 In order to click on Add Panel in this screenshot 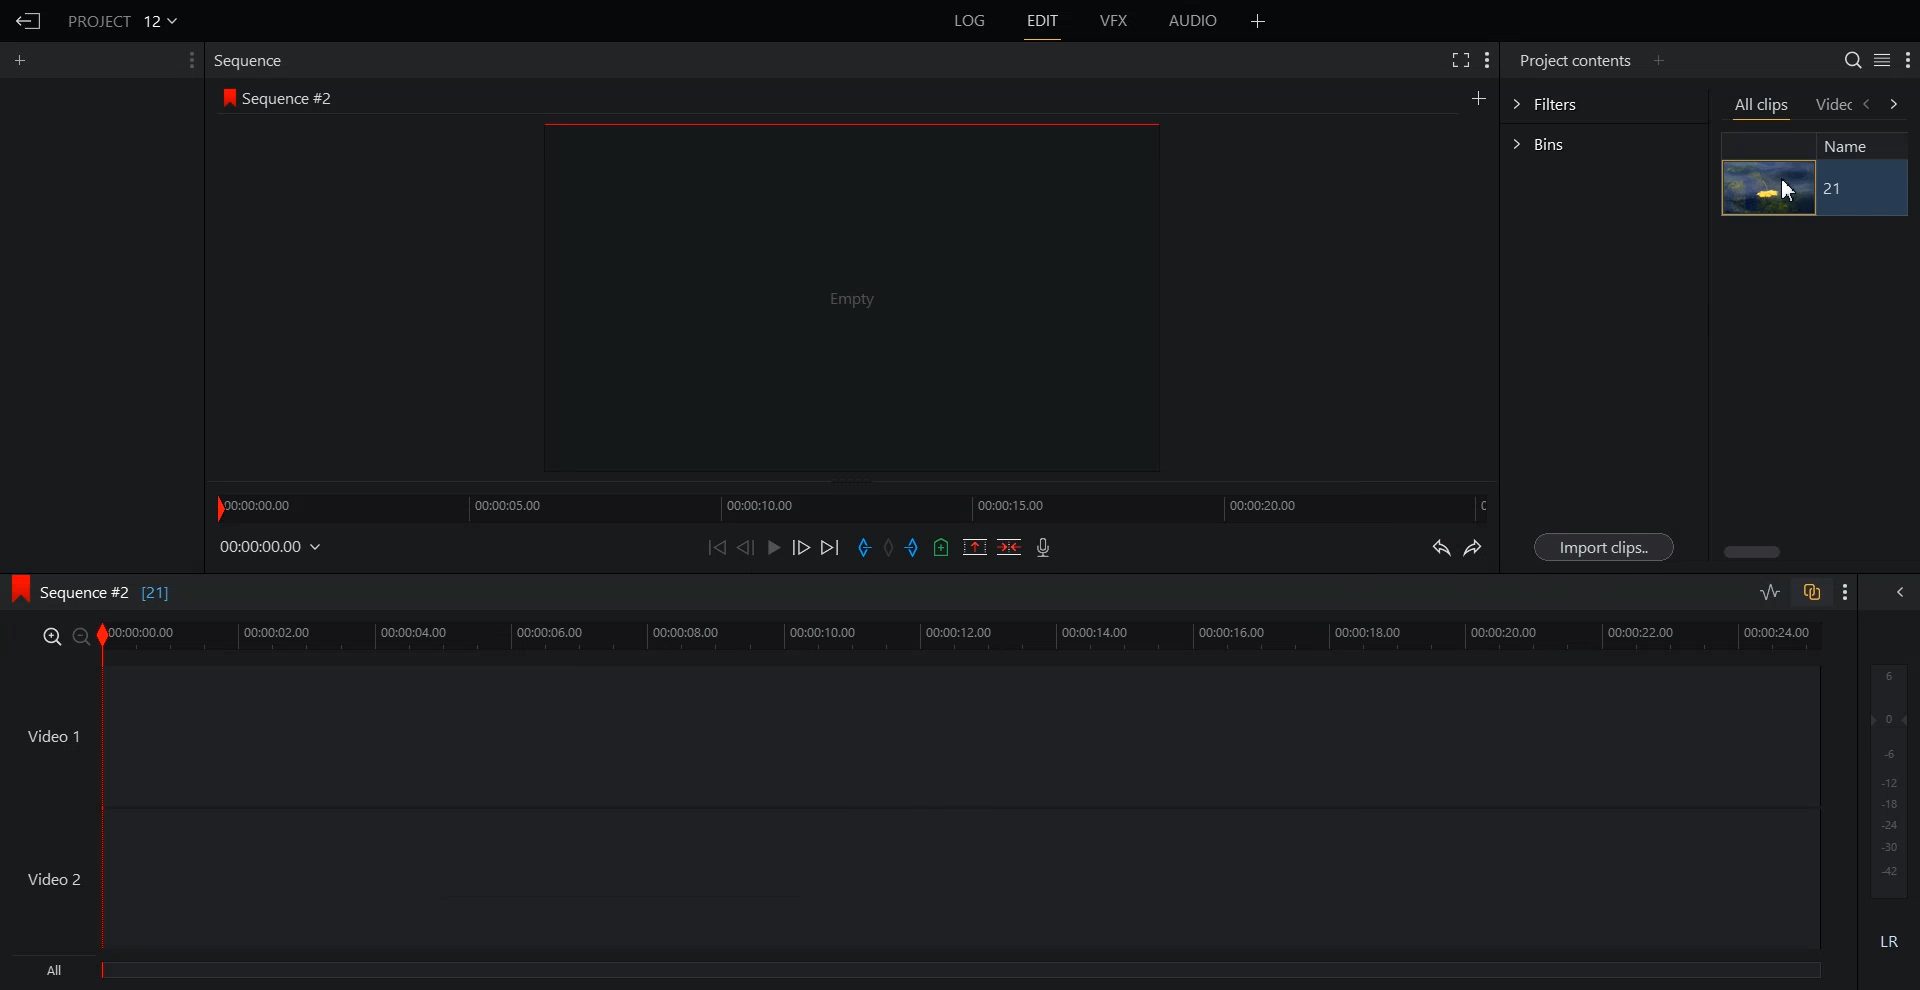, I will do `click(1661, 60)`.